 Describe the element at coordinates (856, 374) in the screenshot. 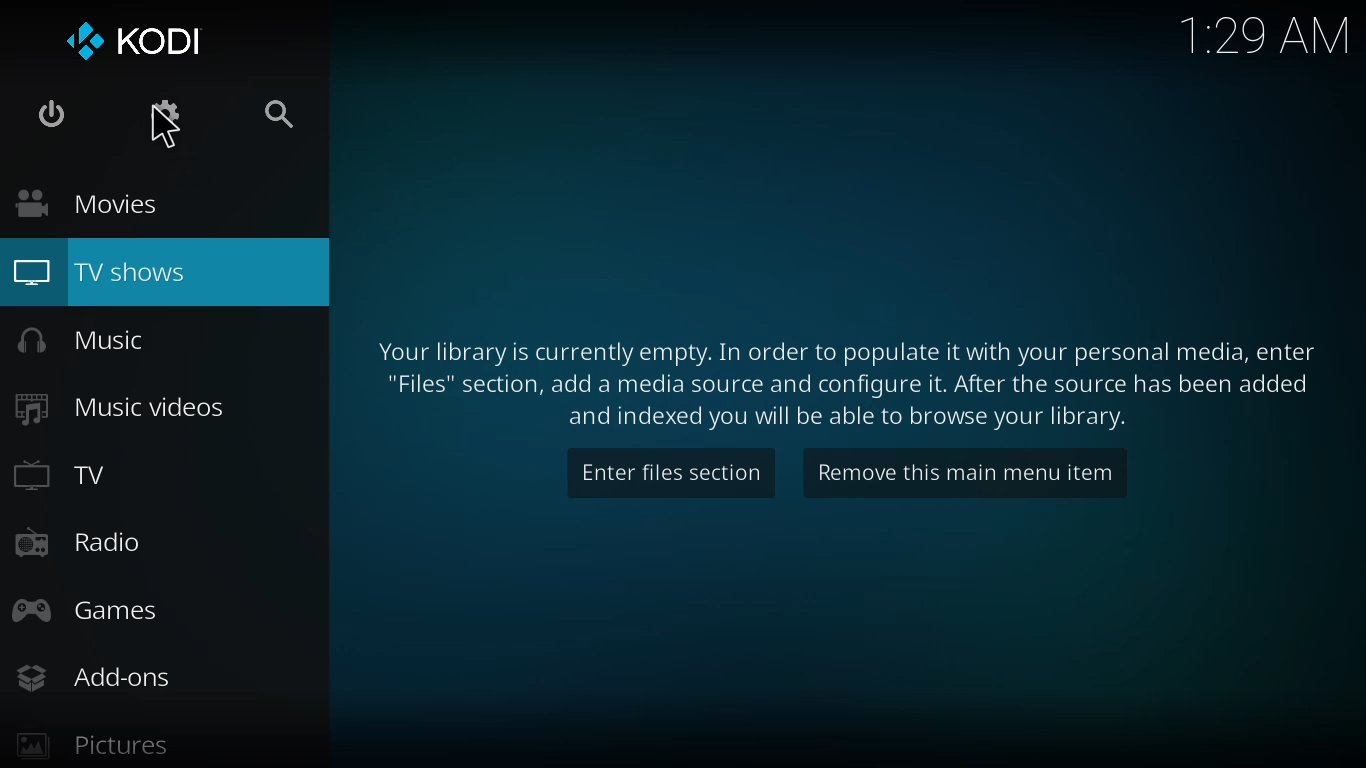

I see `learn more` at that location.